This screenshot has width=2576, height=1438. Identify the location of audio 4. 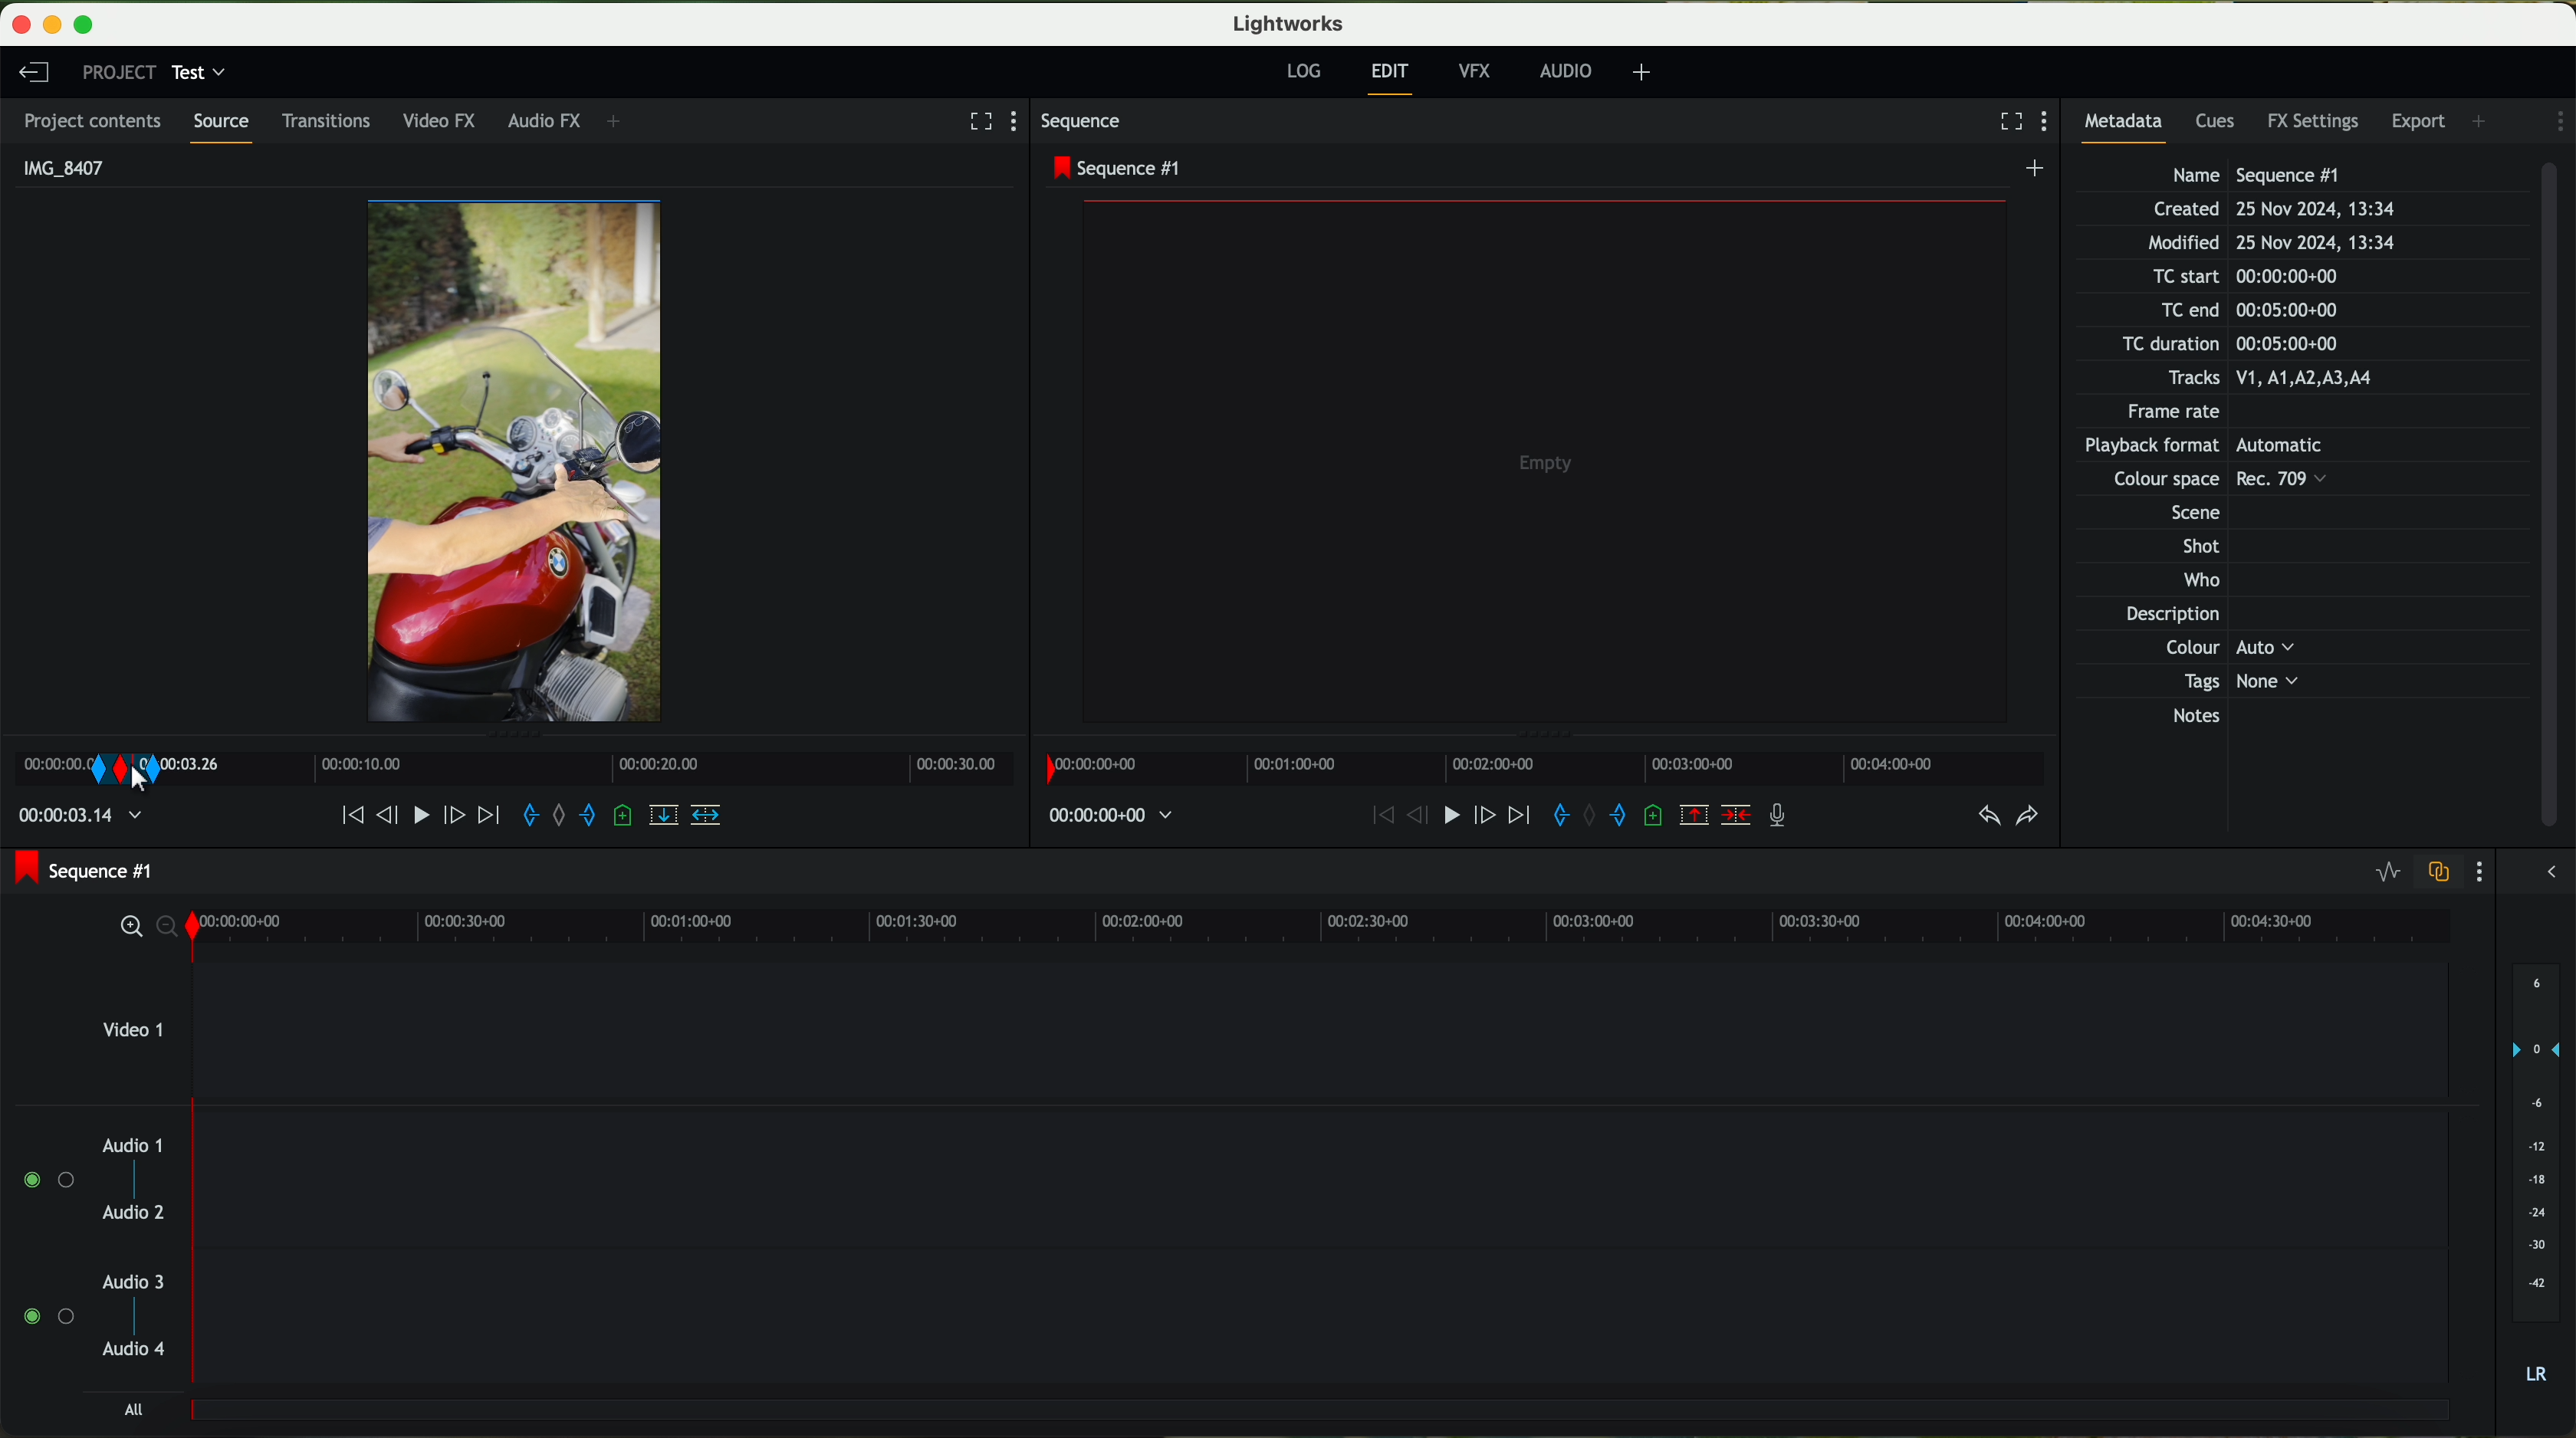
(135, 1354).